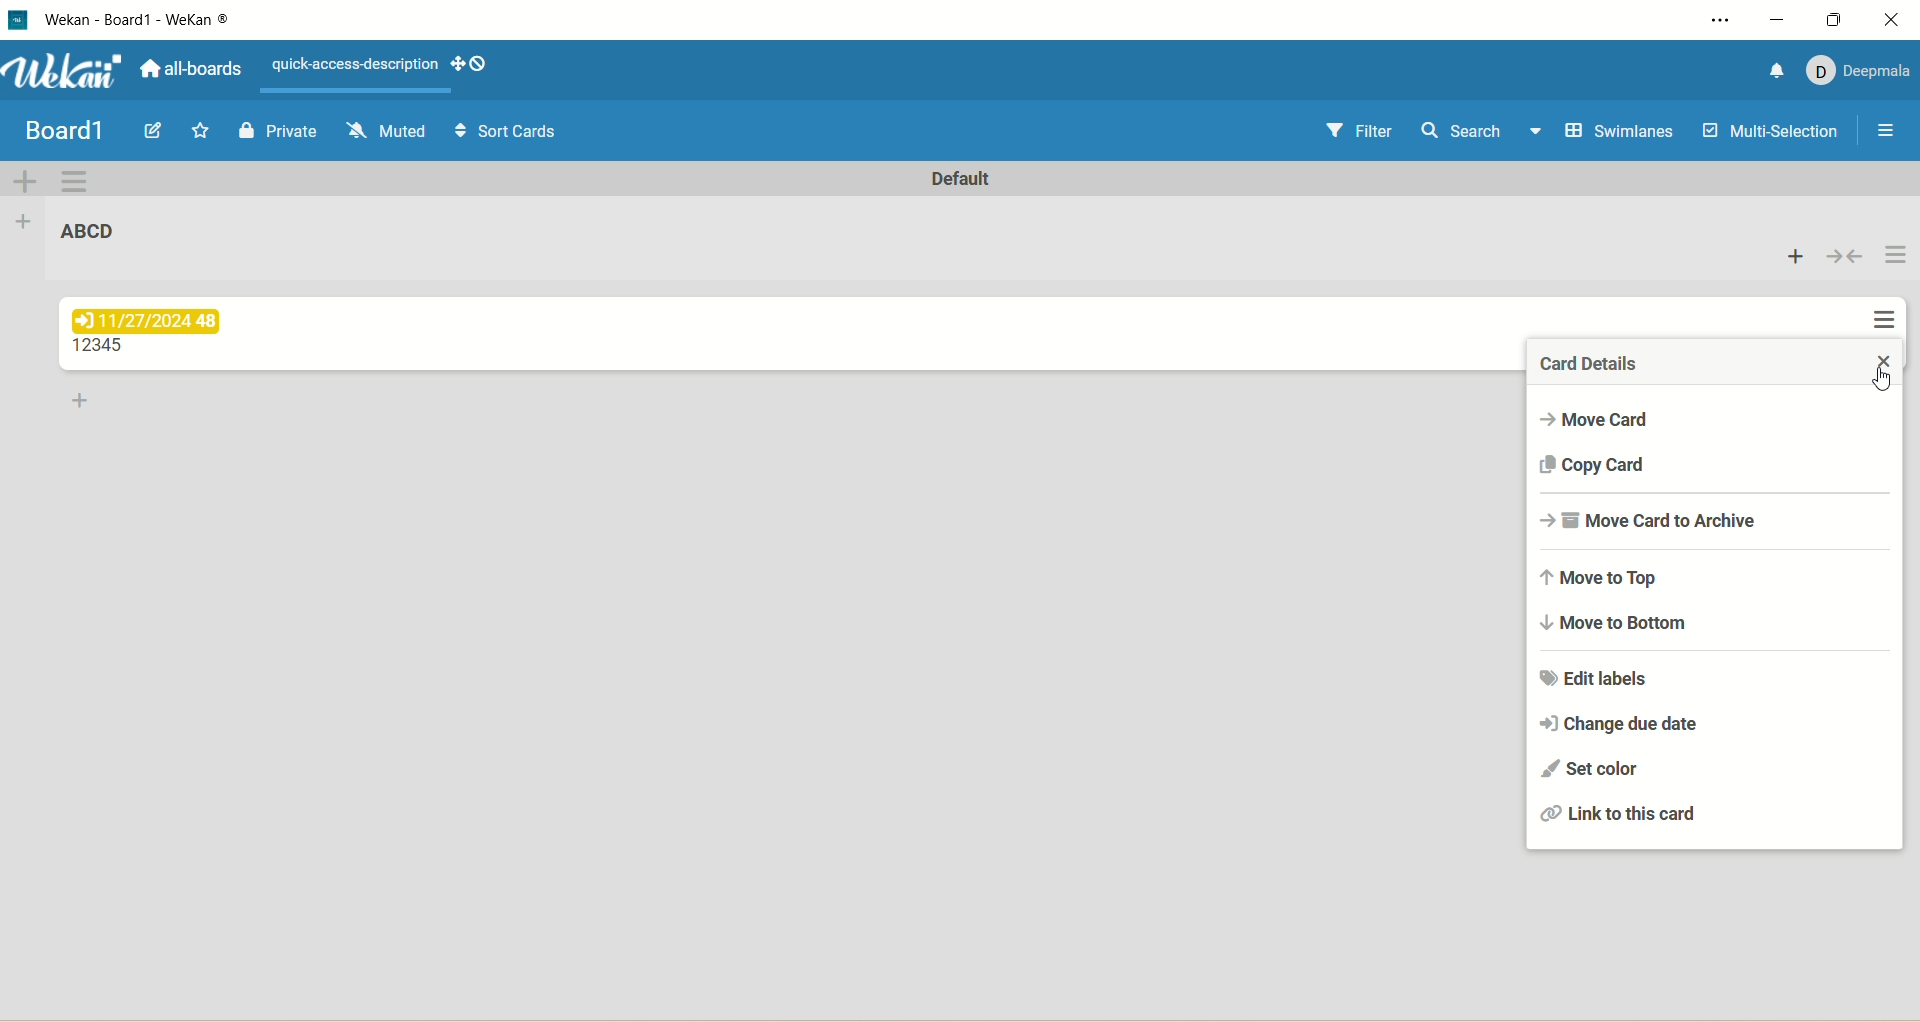 This screenshot has width=1920, height=1022. What do you see at coordinates (27, 180) in the screenshot?
I see `add swimlane` at bounding box center [27, 180].